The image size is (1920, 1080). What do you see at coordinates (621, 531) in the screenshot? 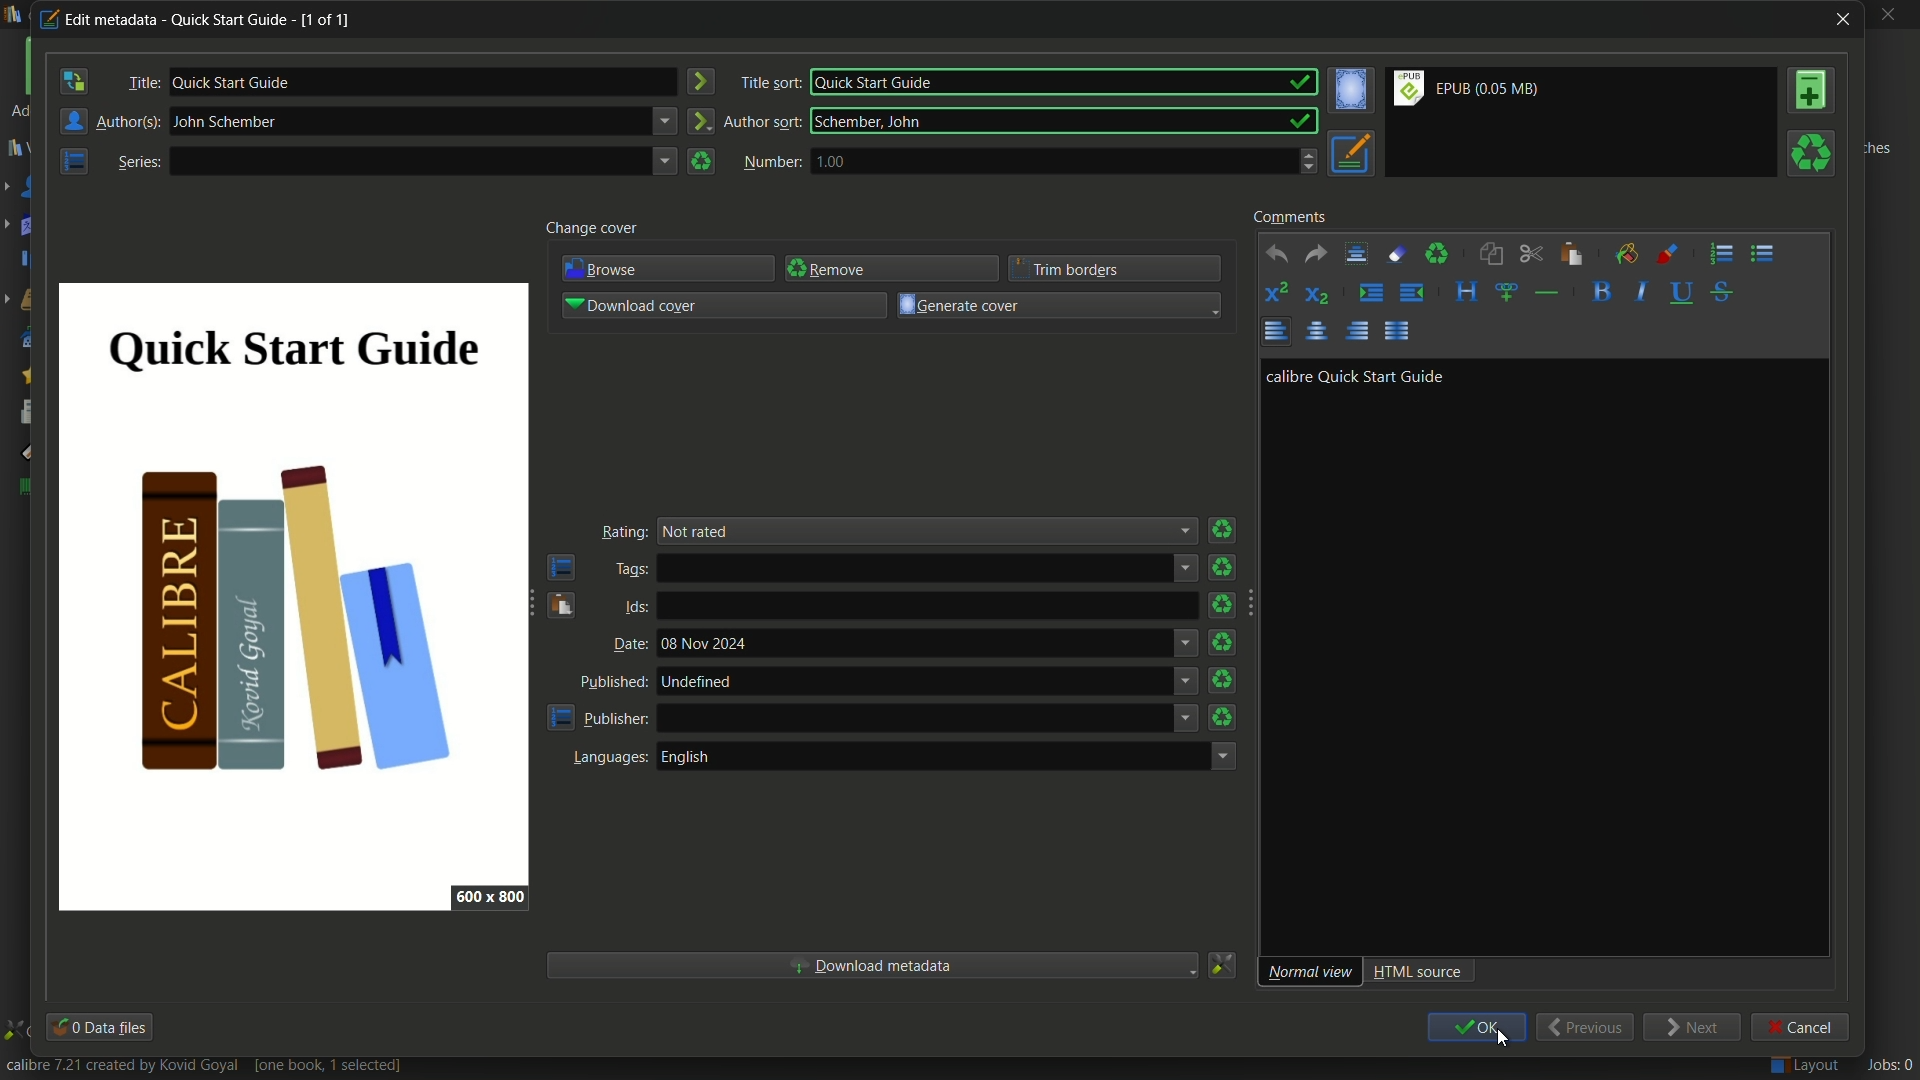
I see `Rating:` at bounding box center [621, 531].